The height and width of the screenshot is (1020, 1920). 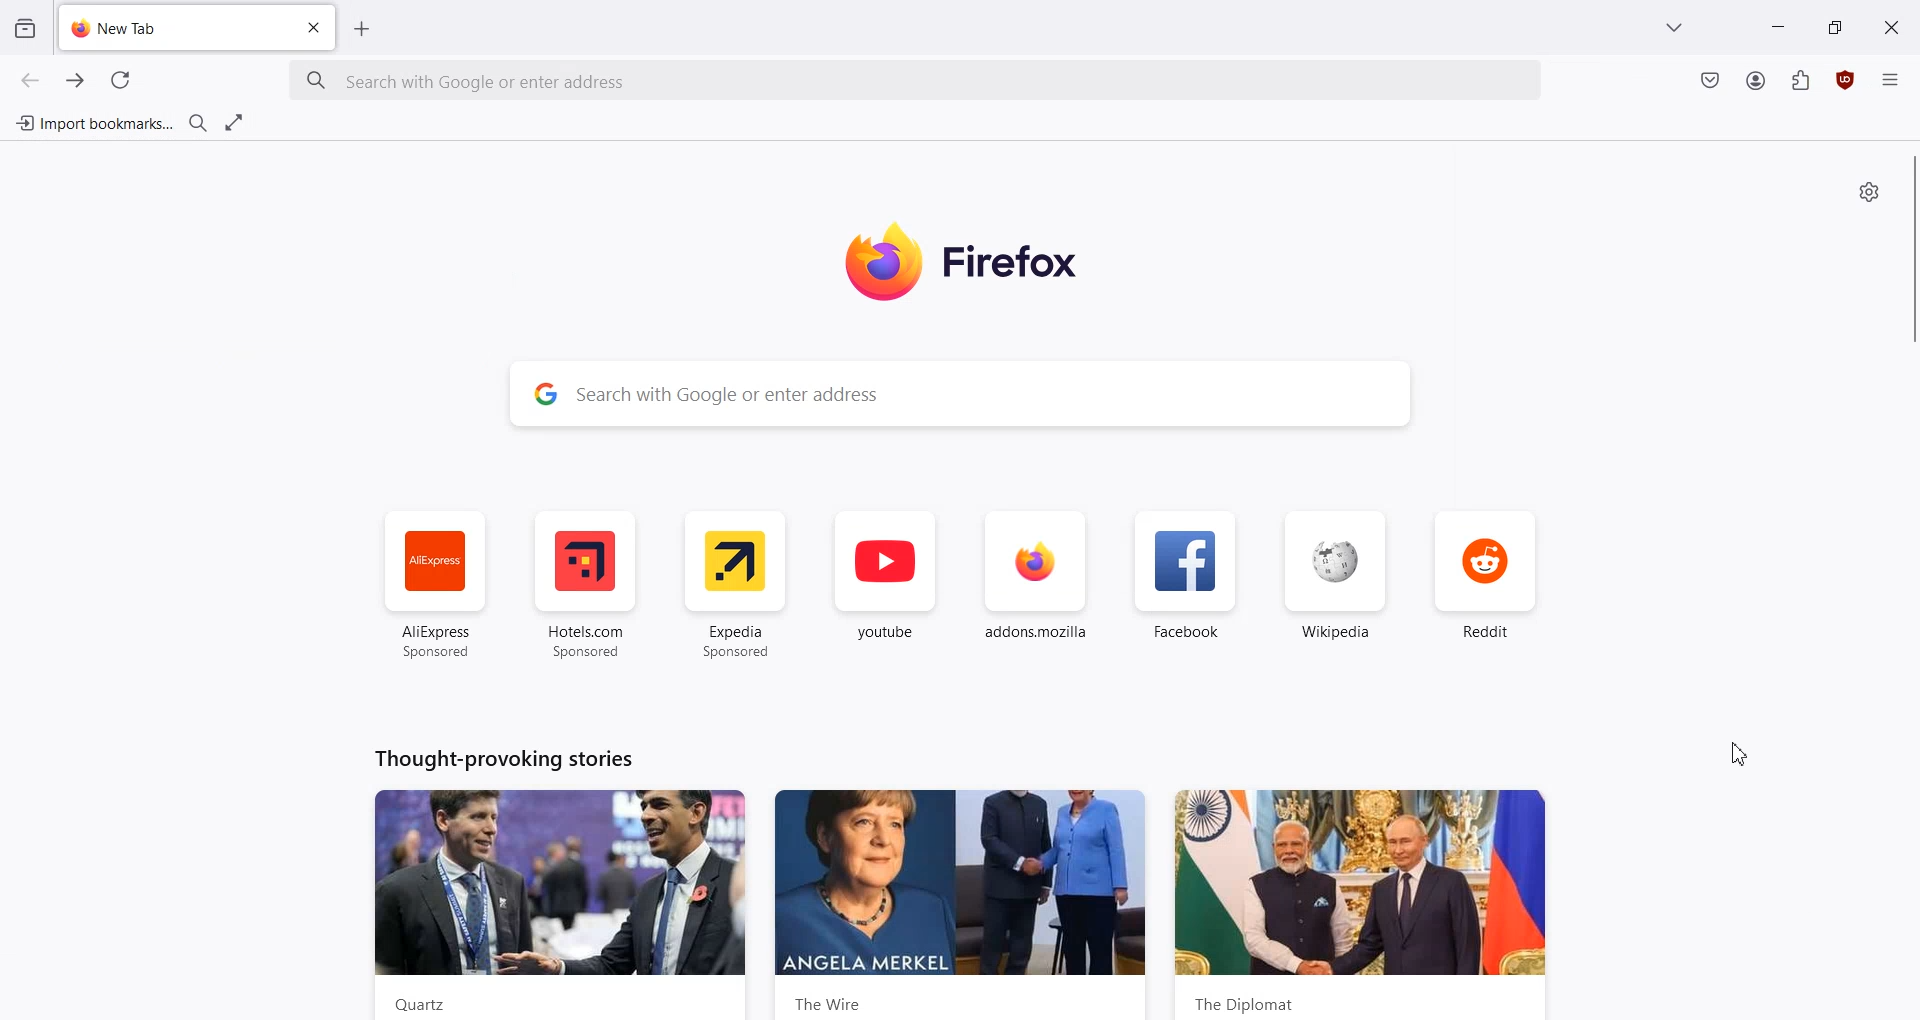 I want to click on View recent browsing, so click(x=24, y=26).